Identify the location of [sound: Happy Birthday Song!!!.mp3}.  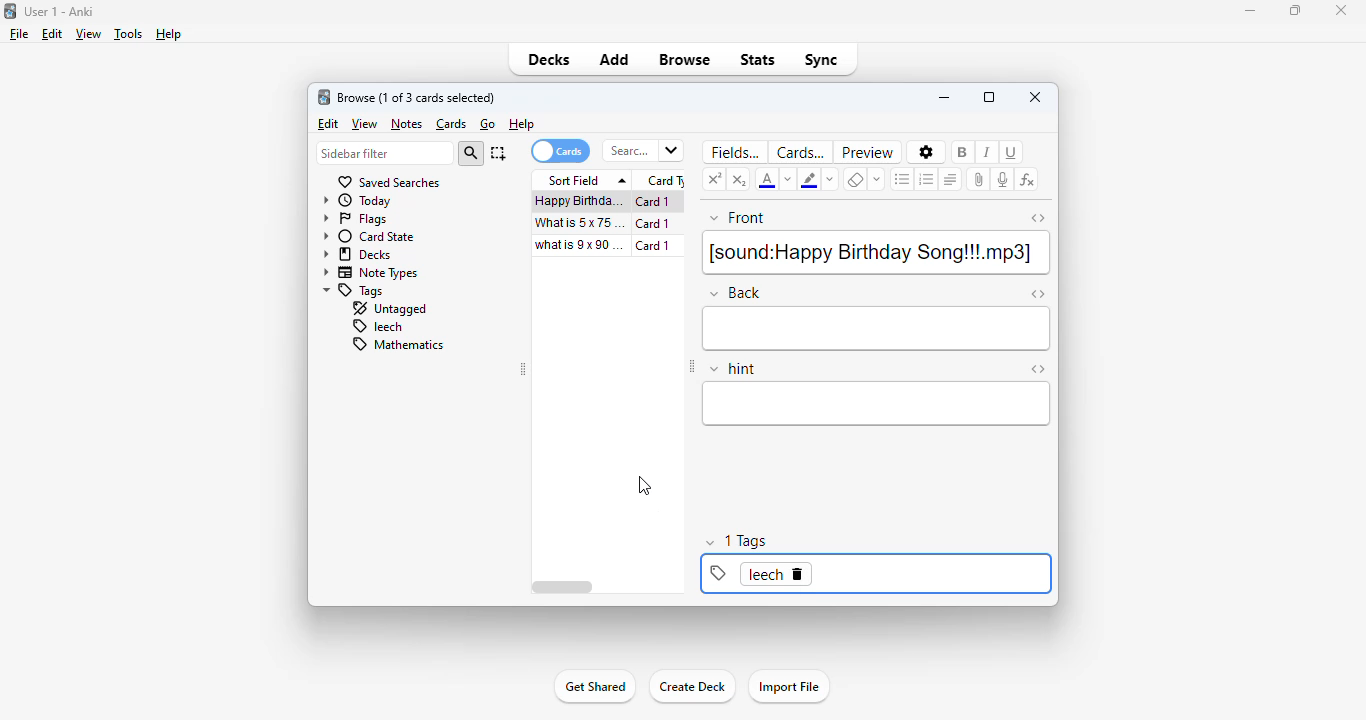
(875, 253).